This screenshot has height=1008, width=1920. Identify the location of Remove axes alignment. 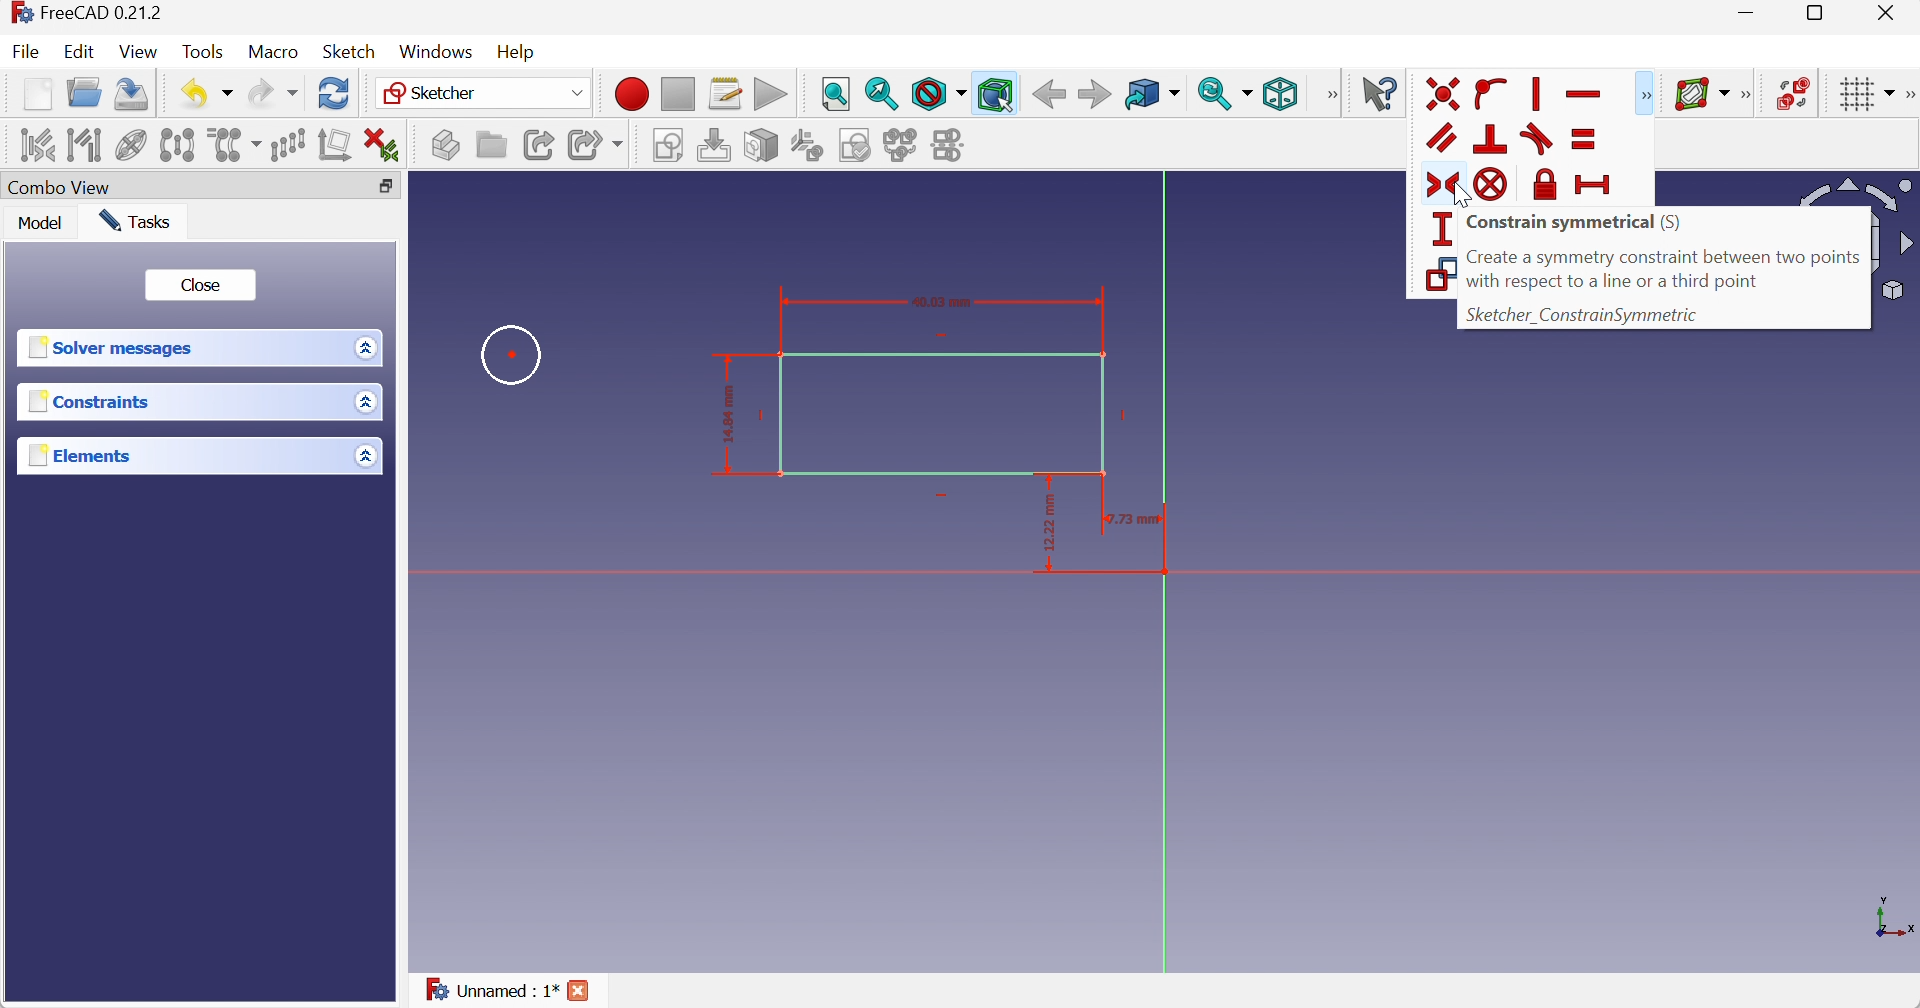
(335, 145).